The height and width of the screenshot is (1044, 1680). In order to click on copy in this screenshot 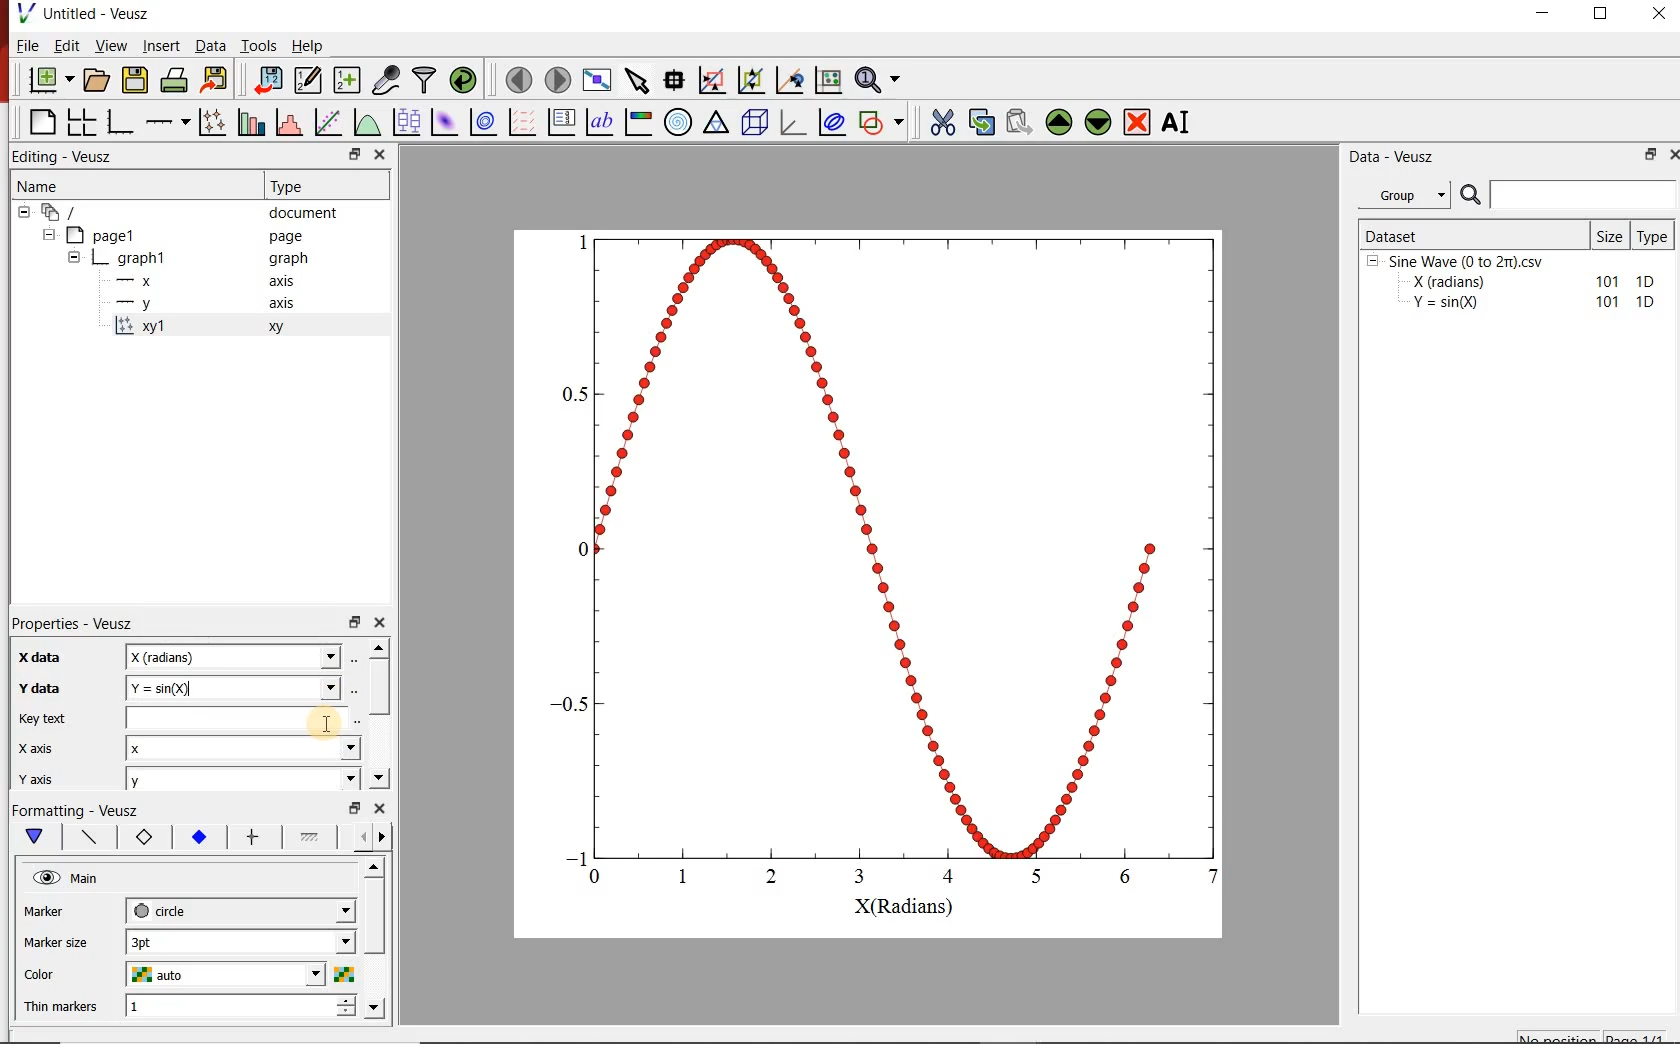, I will do `click(981, 120)`.